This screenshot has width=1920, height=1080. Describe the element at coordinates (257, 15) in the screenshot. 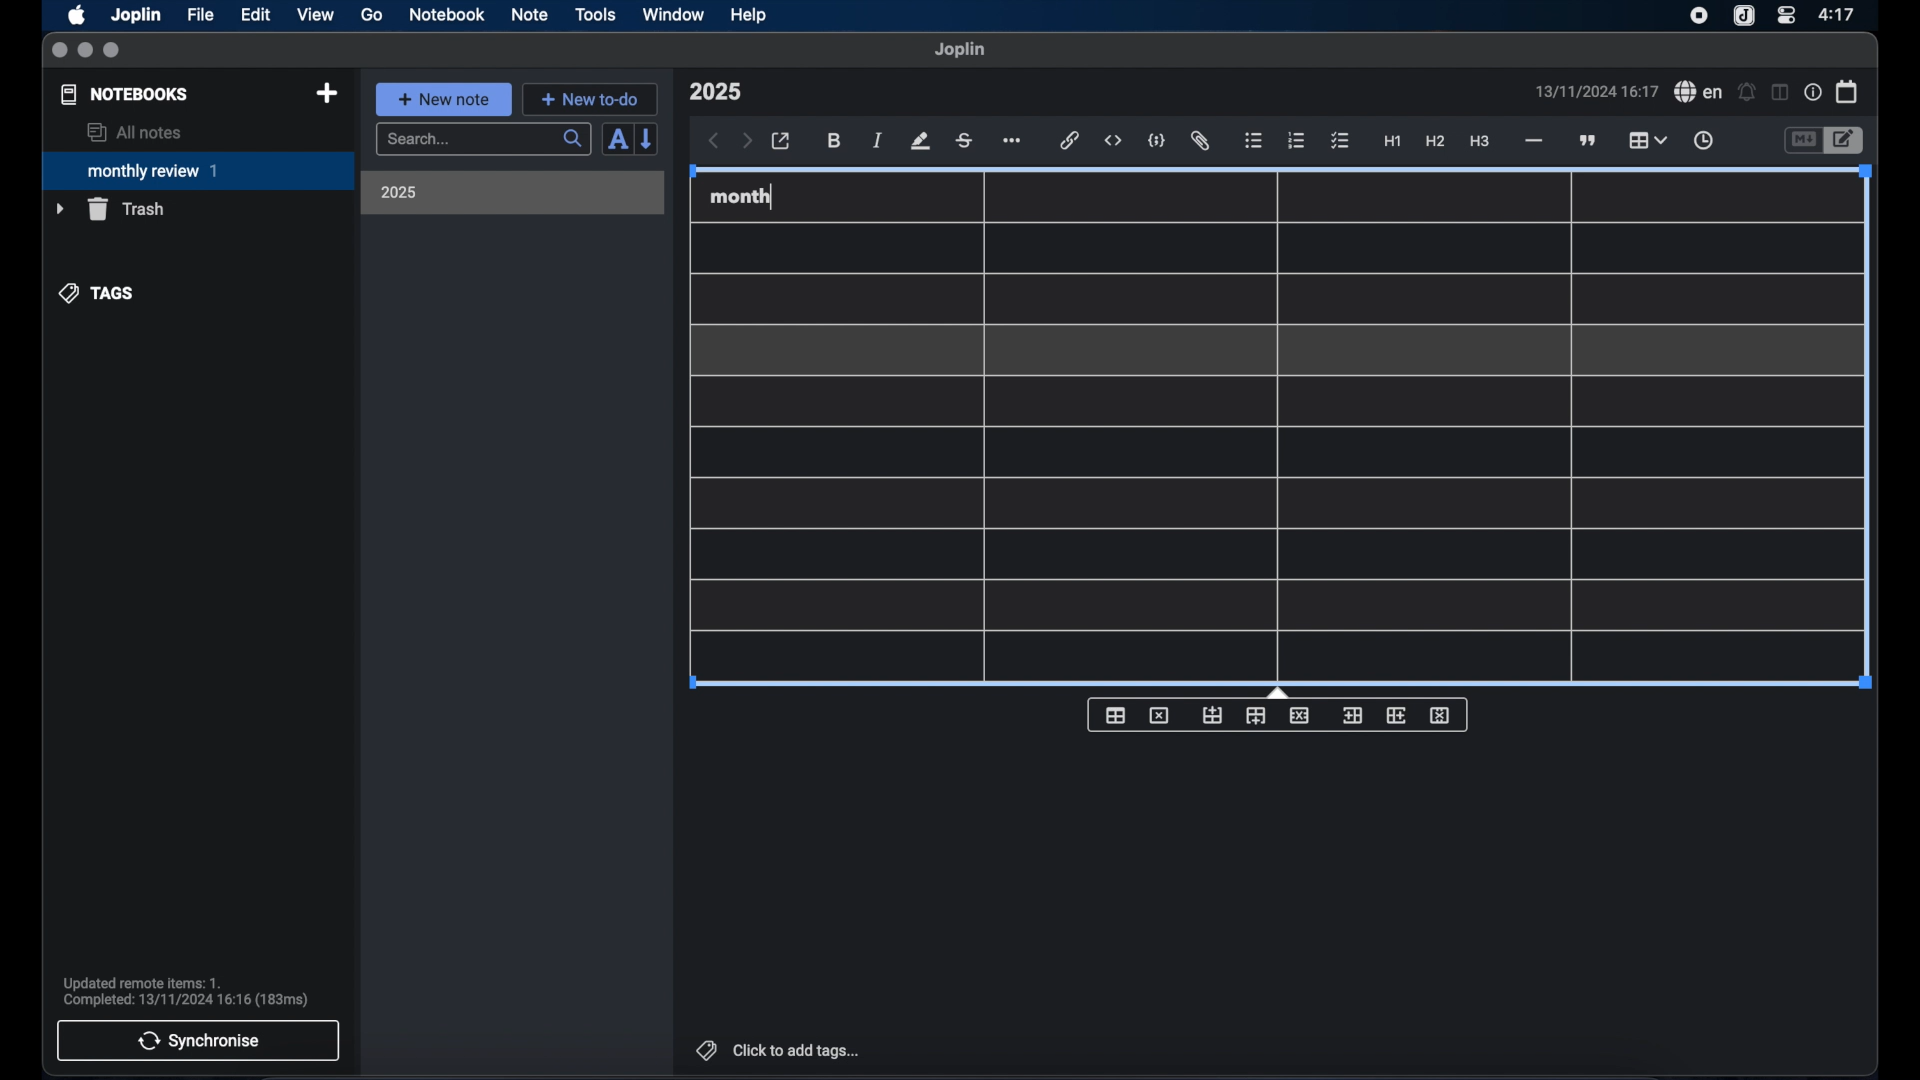

I see `edit` at that location.